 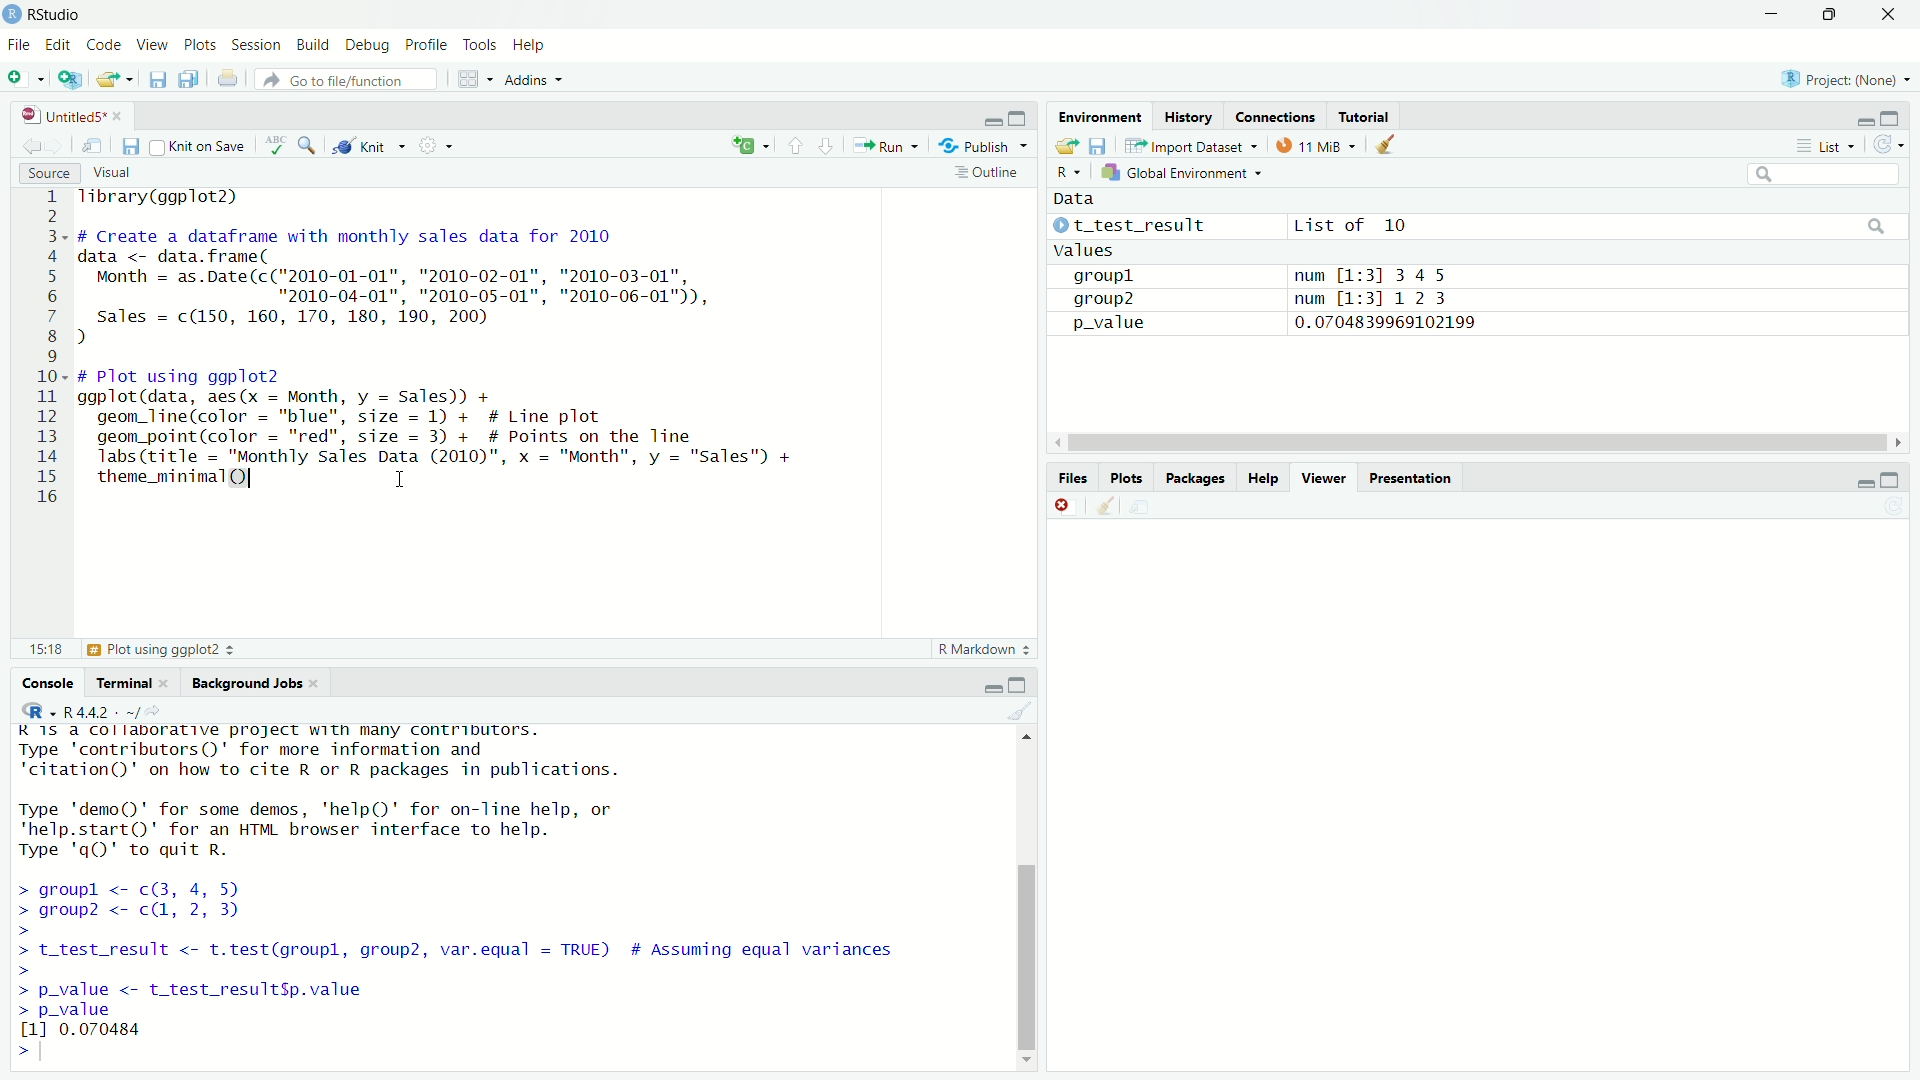 What do you see at coordinates (1067, 478) in the screenshot?
I see `Files` at bounding box center [1067, 478].